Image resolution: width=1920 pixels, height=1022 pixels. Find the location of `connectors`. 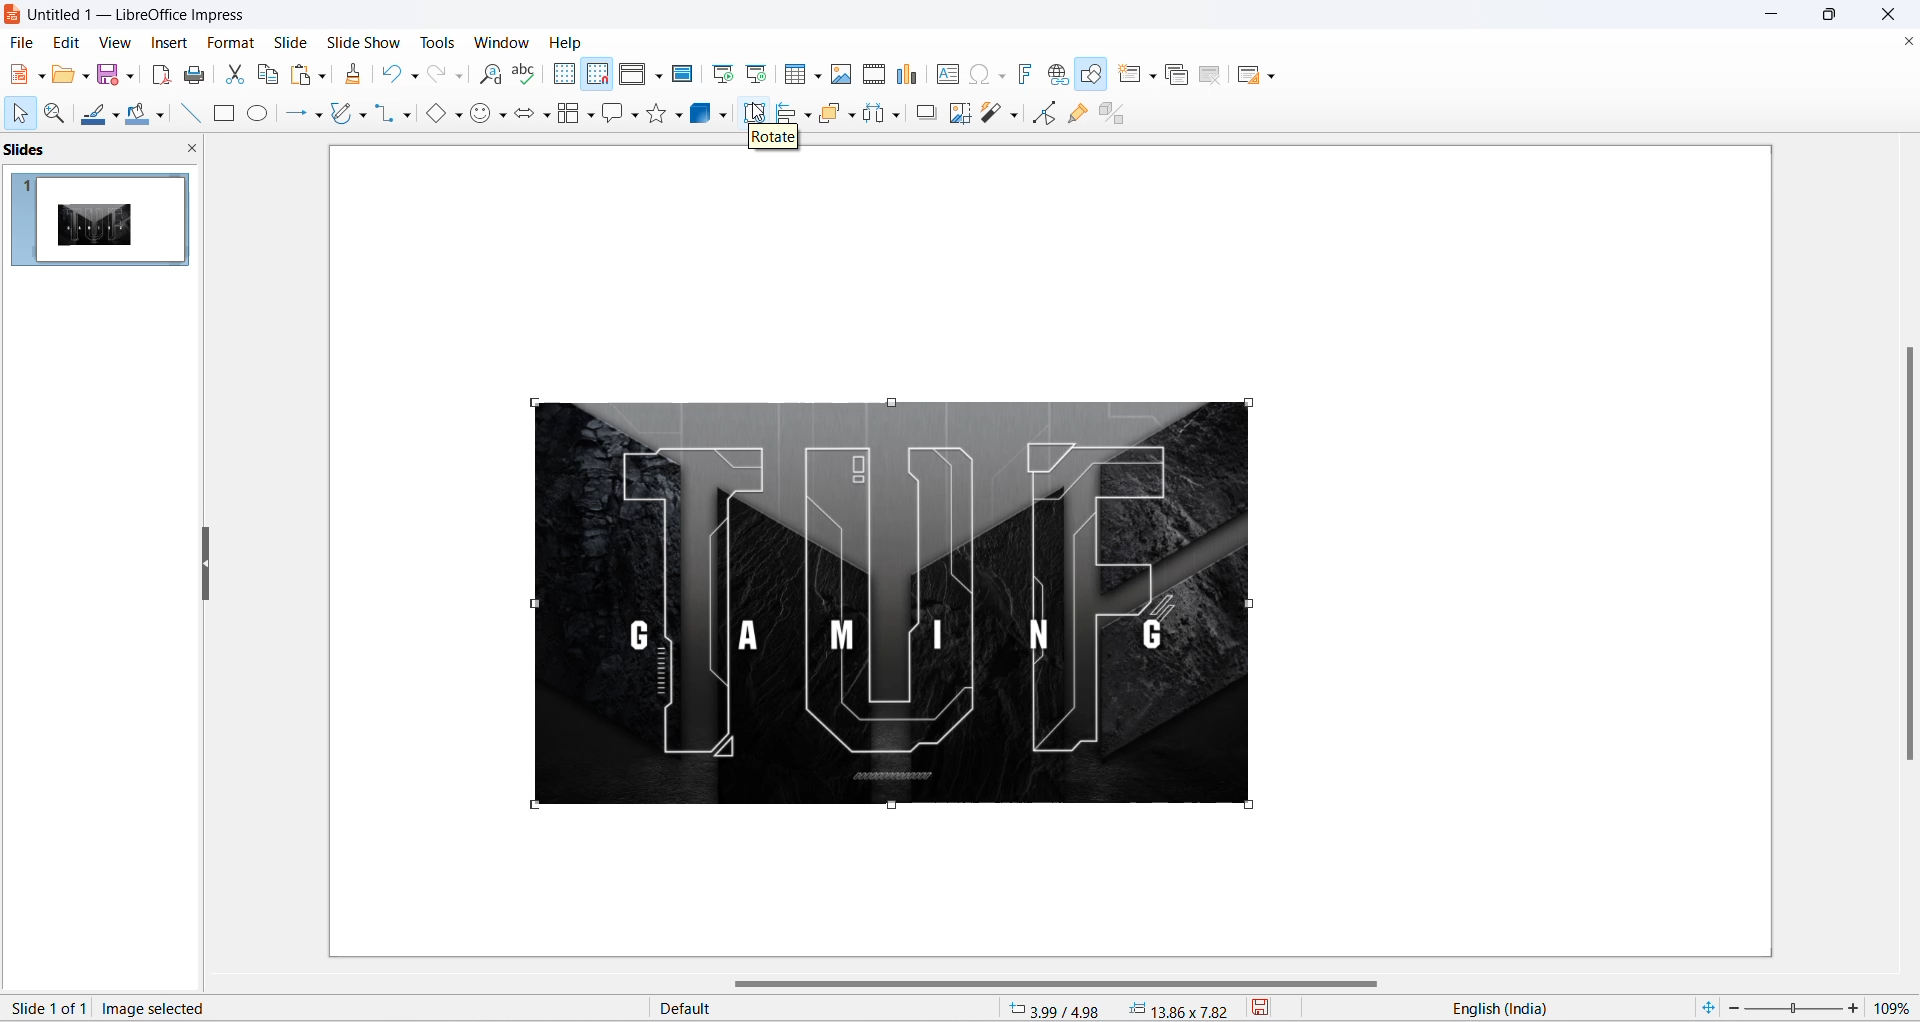

connectors is located at coordinates (385, 114).